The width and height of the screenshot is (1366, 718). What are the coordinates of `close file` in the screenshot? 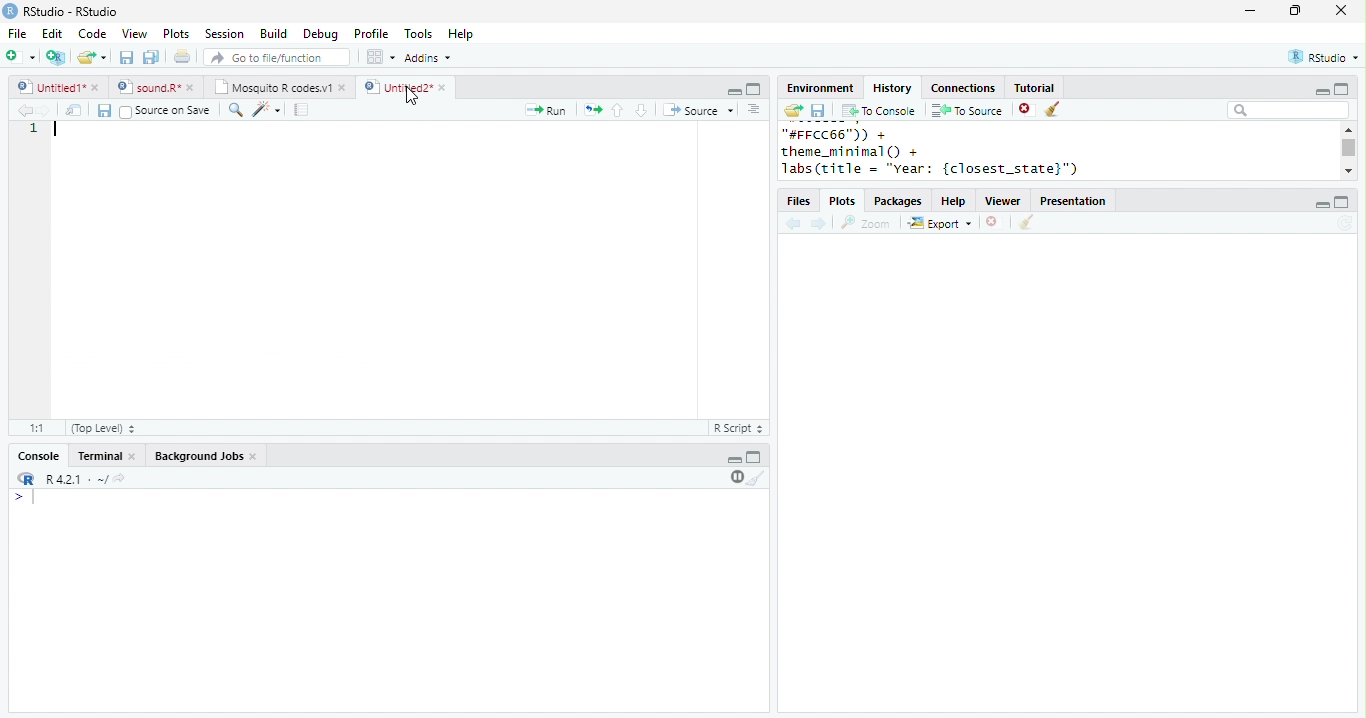 It's located at (1027, 110).